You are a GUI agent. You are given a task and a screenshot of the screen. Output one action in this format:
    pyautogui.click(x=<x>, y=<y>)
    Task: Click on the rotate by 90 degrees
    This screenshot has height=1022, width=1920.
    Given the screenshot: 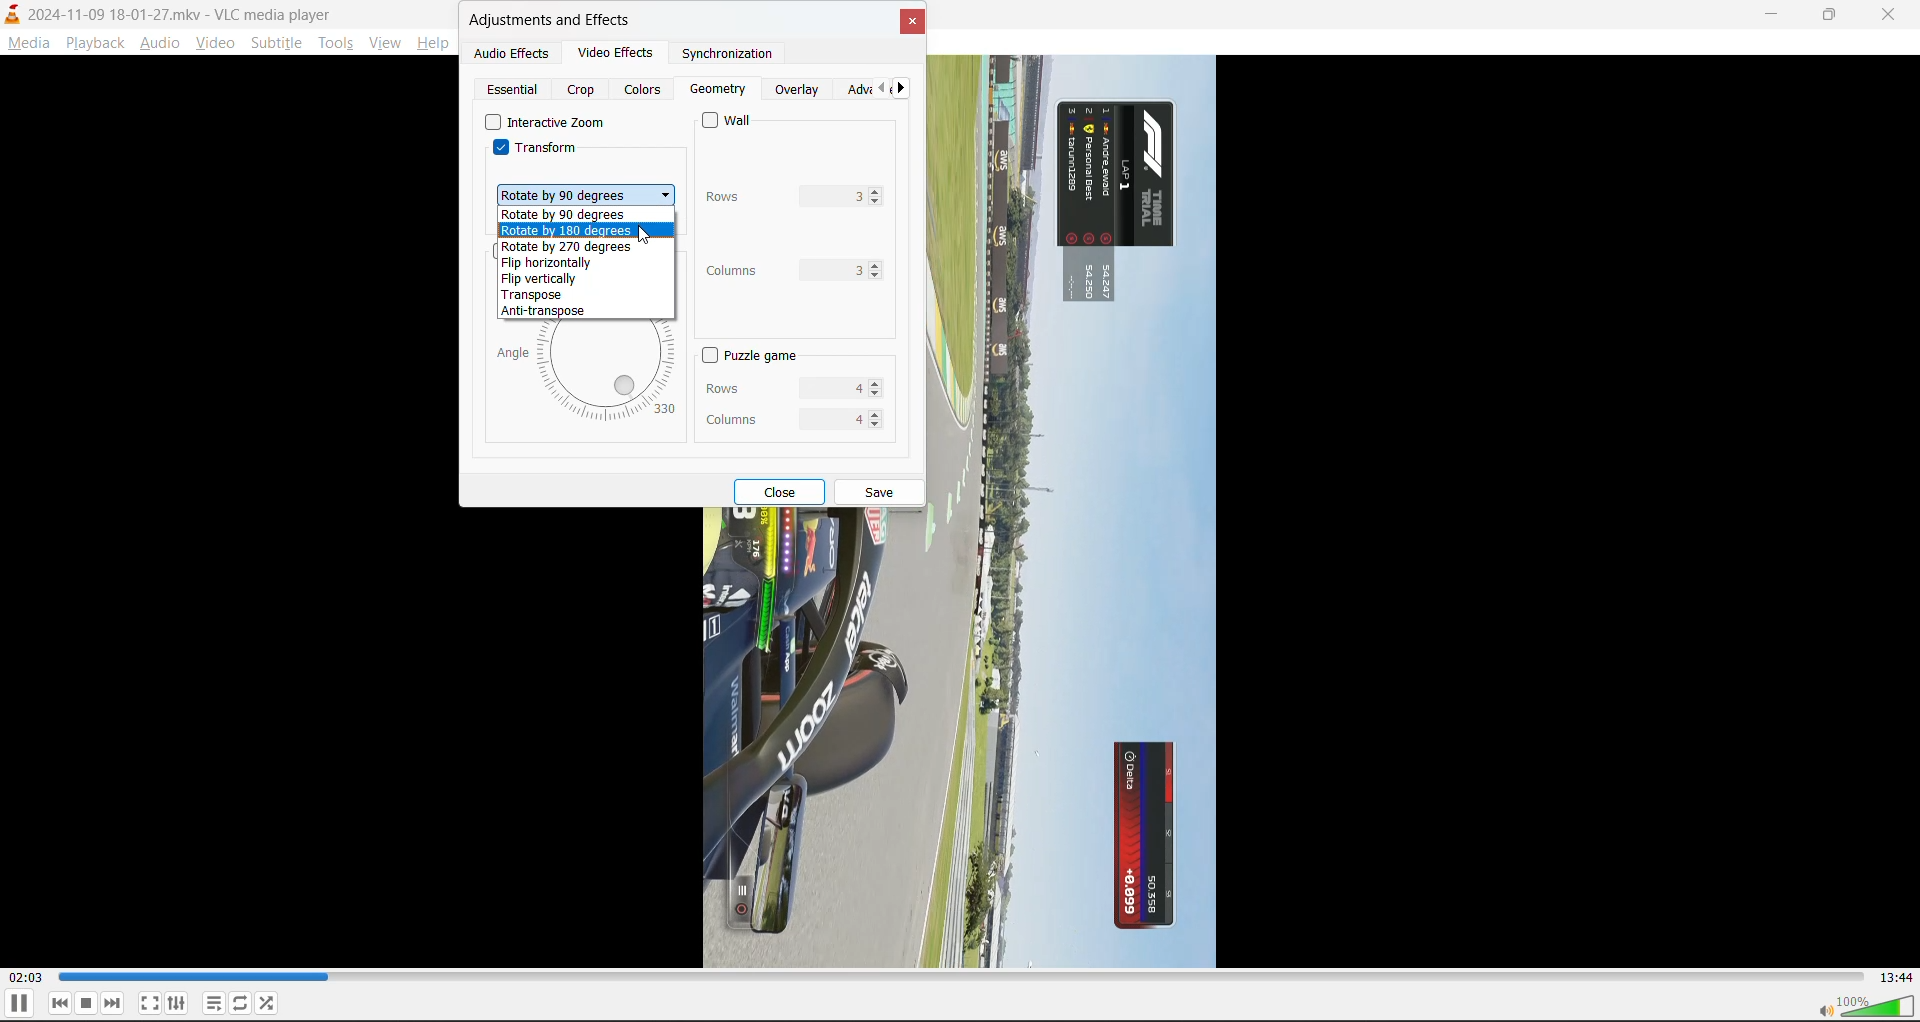 What is the action you would take?
    pyautogui.click(x=586, y=193)
    